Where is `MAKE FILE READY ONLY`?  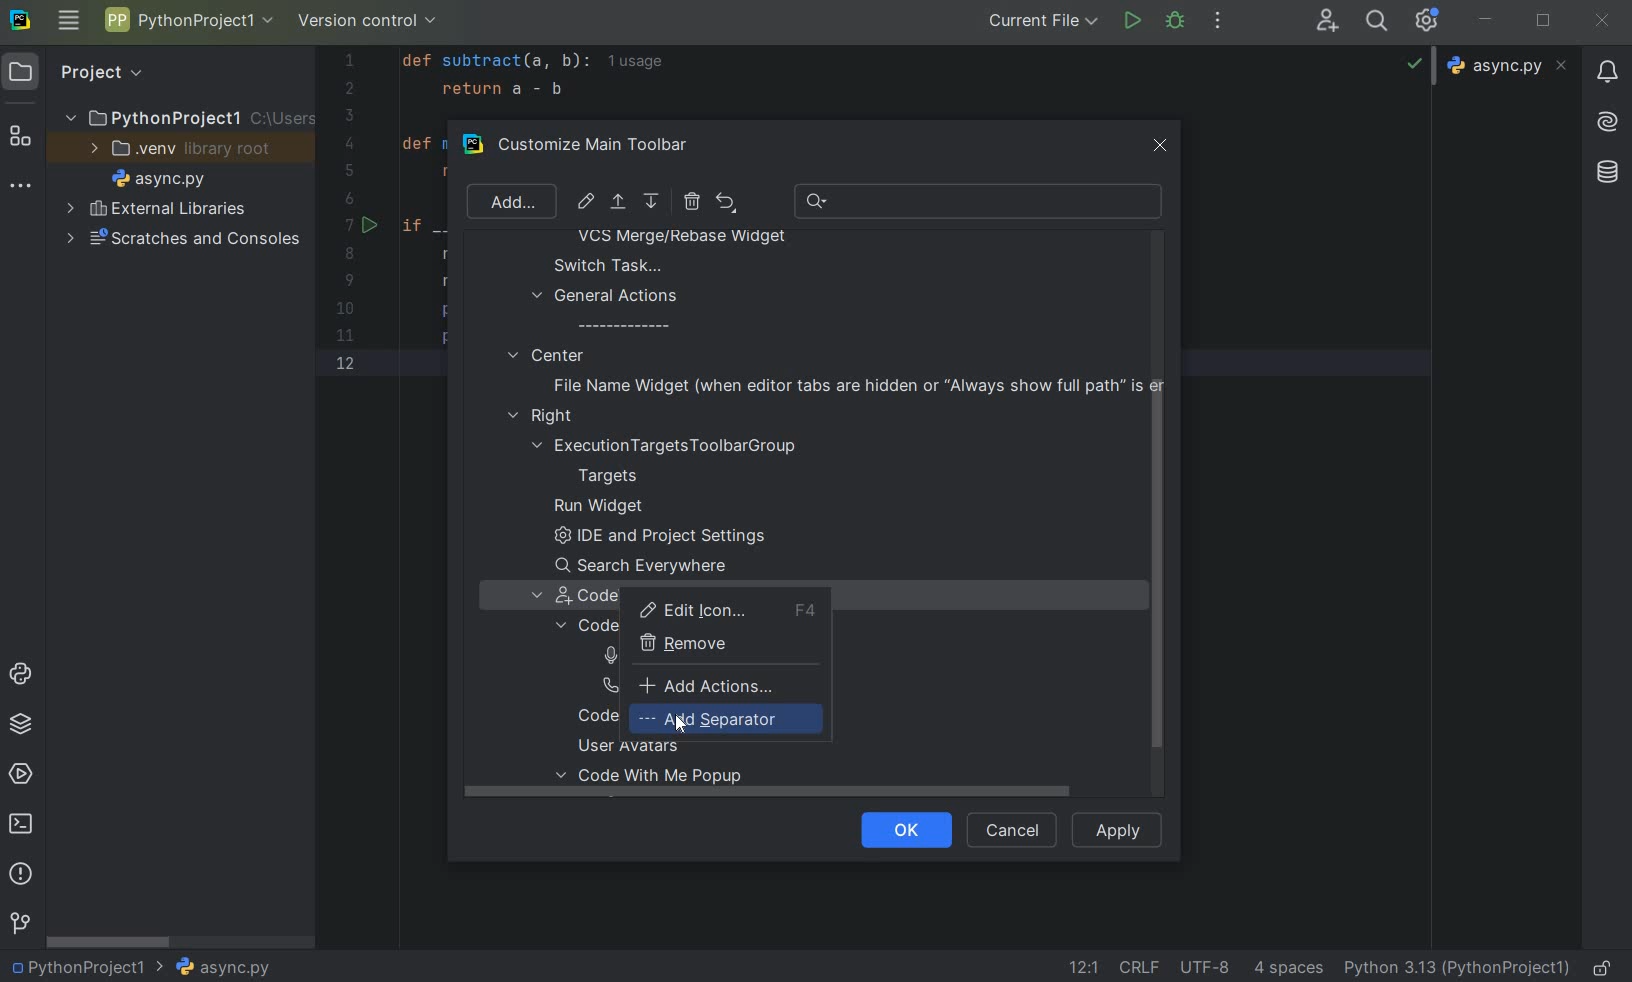
MAKE FILE READY ONLY is located at coordinates (1606, 966).